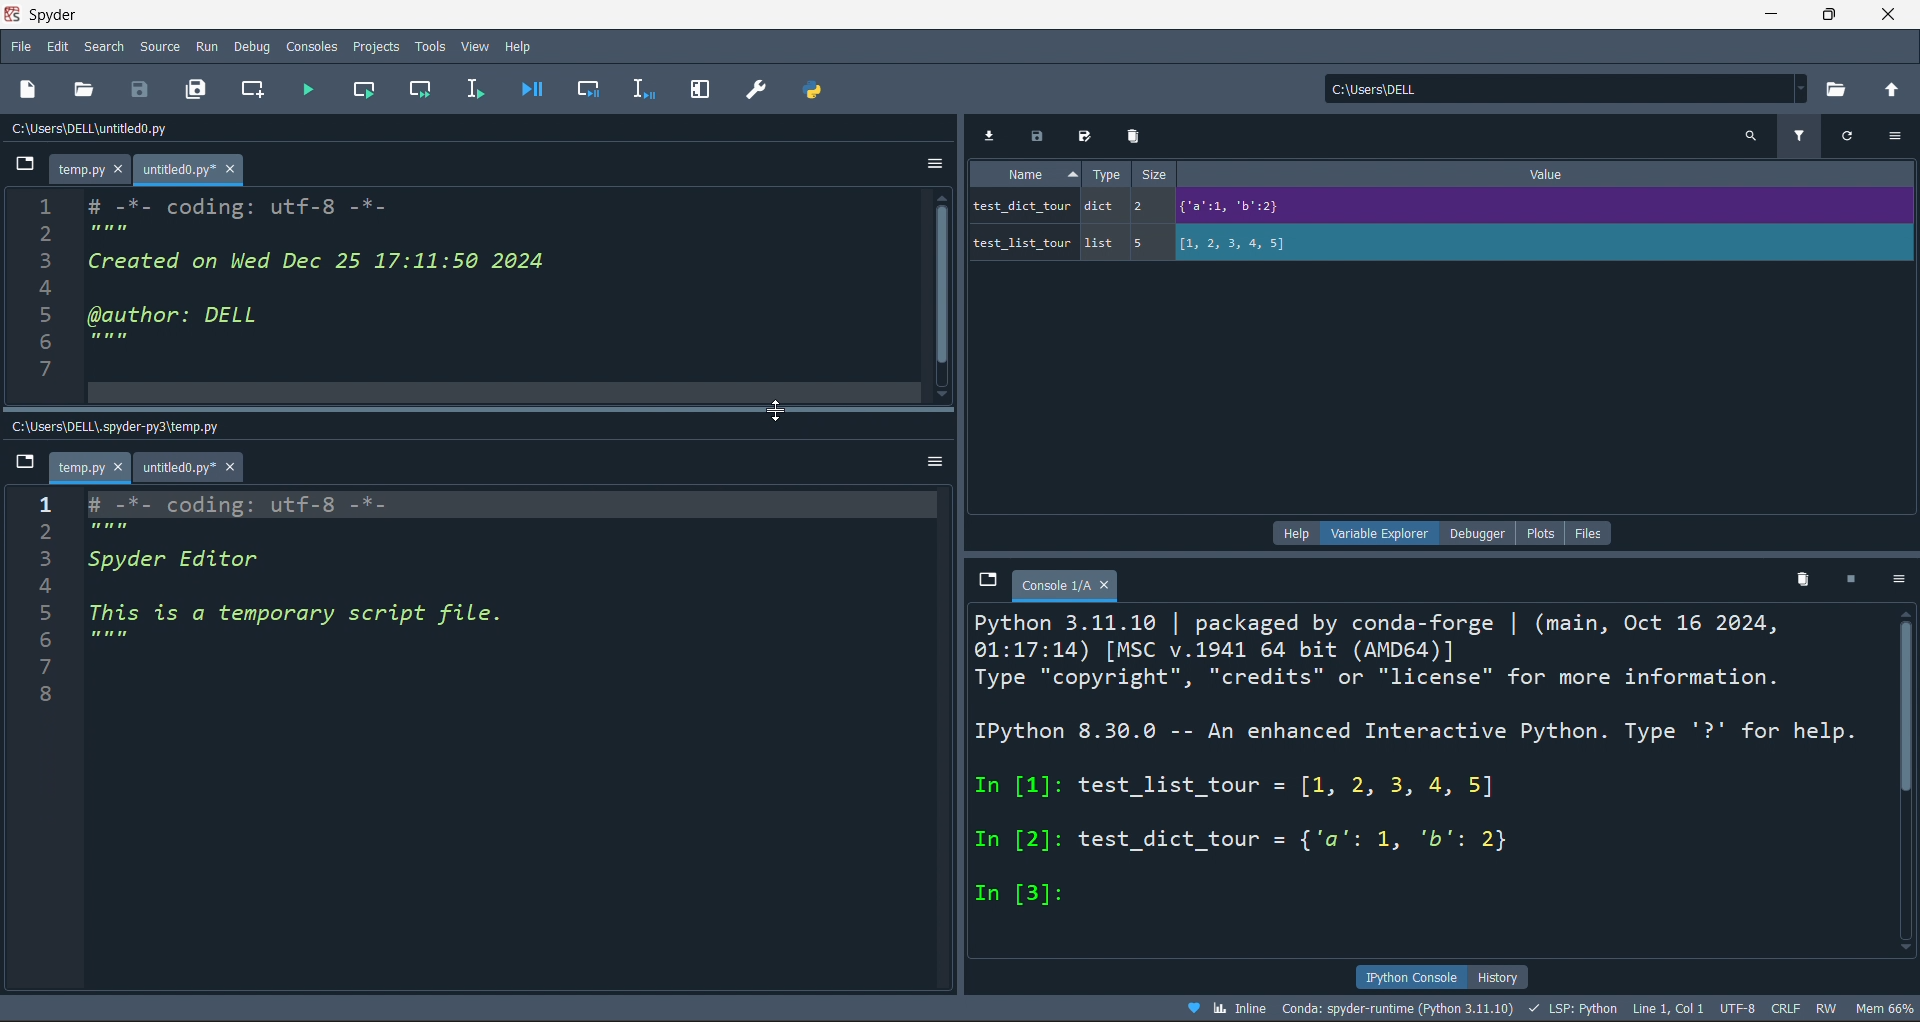 This screenshot has height=1022, width=1920. I want to click on | C:\Users\DELL, so click(1373, 88).